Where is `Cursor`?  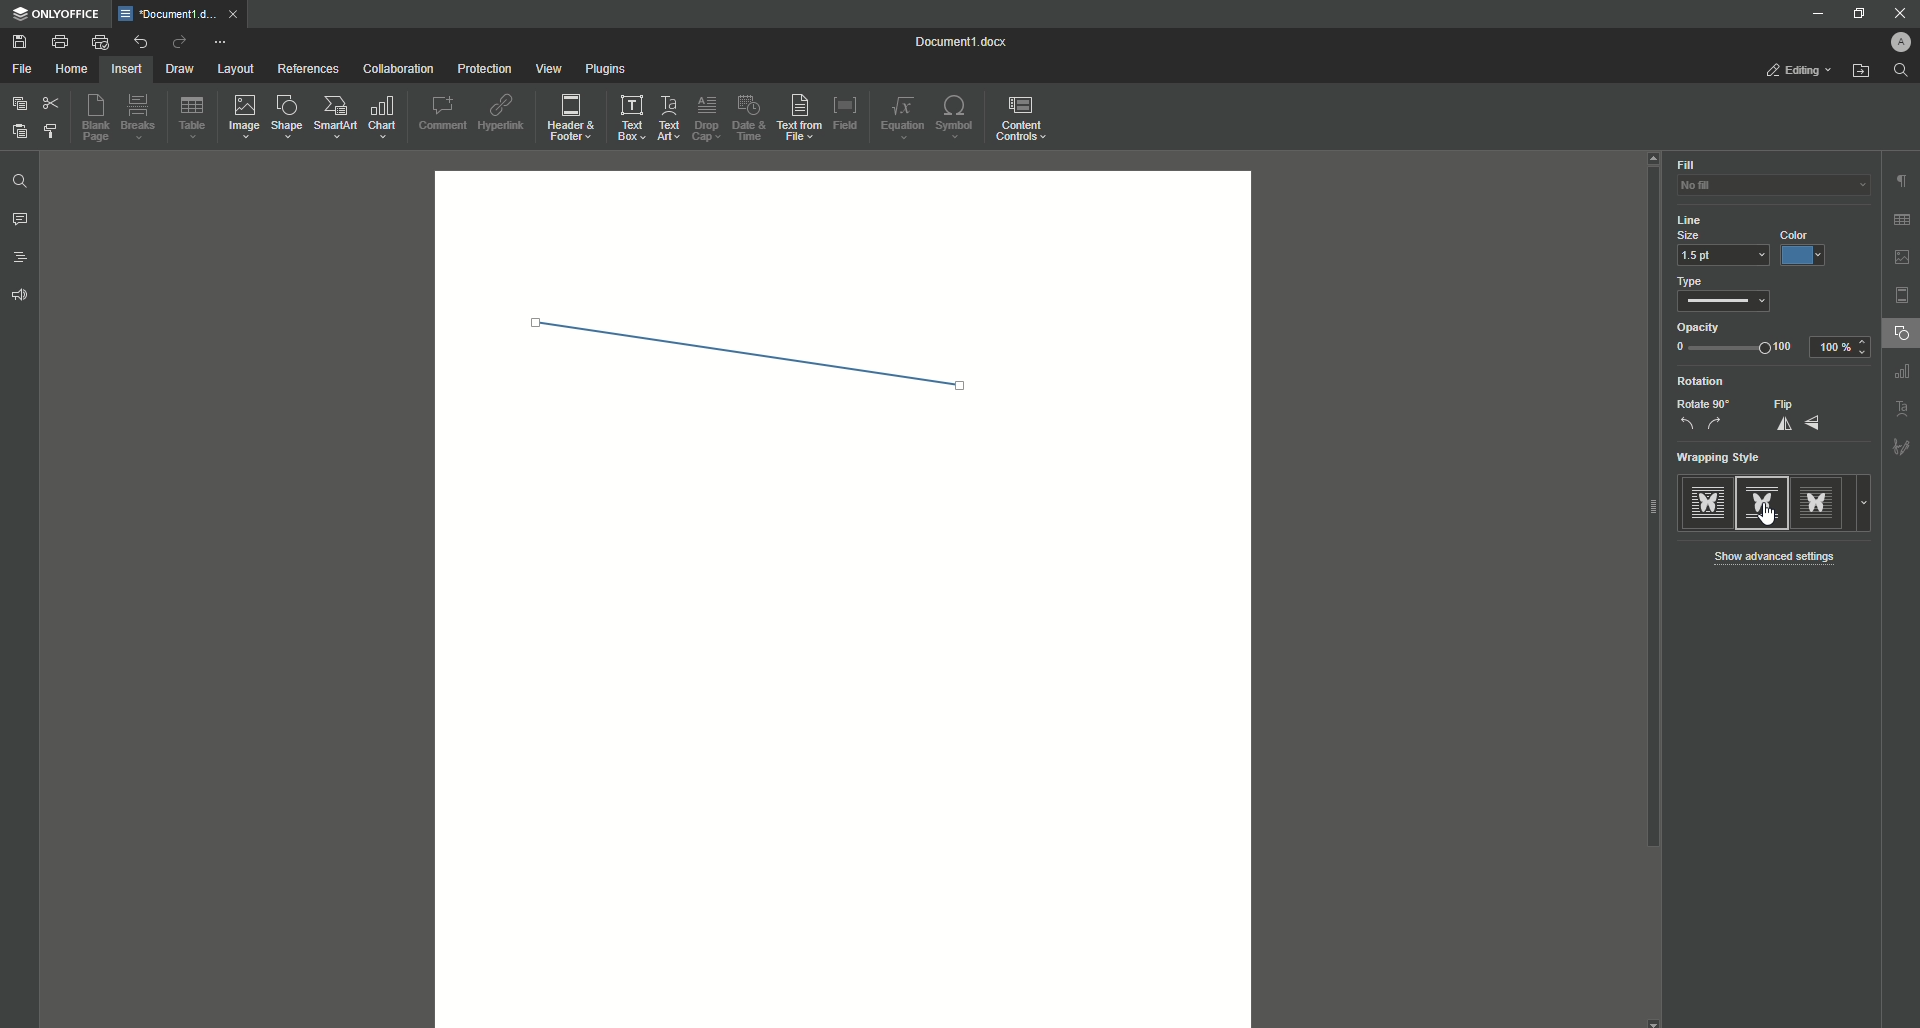 Cursor is located at coordinates (1761, 515).